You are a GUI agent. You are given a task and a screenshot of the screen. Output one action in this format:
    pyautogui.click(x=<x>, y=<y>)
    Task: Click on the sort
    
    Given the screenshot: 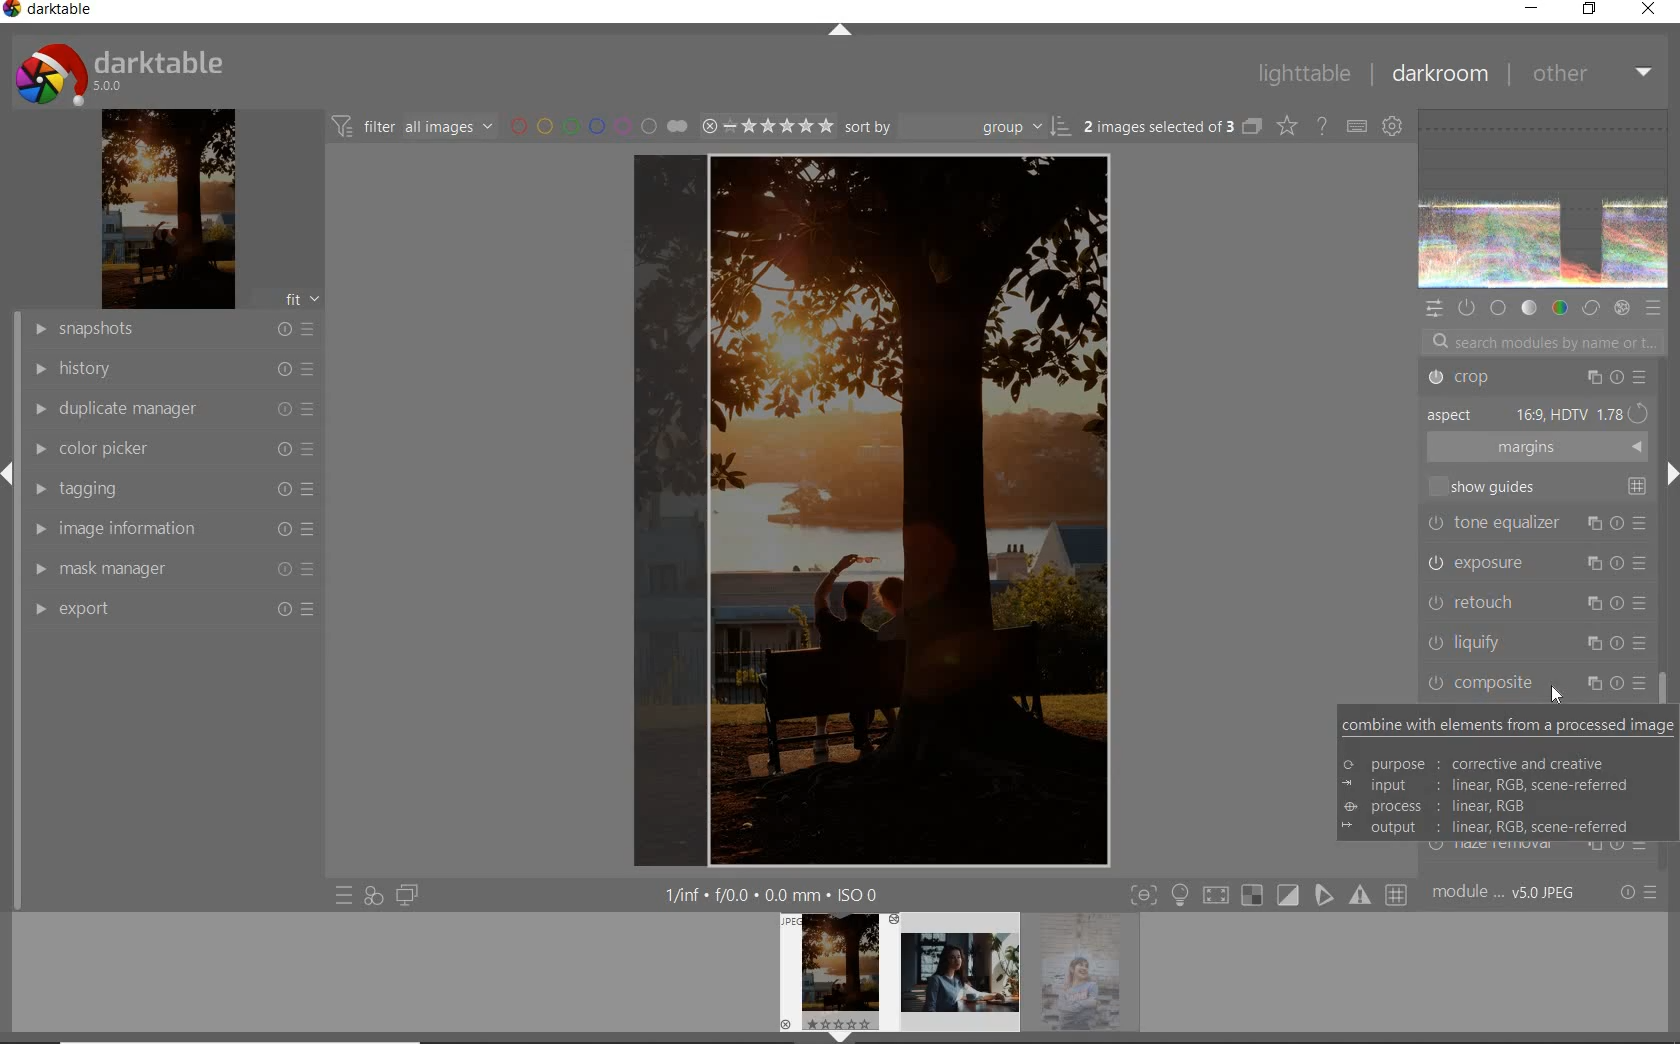 What is the action you would take?
    pyautogui.click(x=958, y=128)
    